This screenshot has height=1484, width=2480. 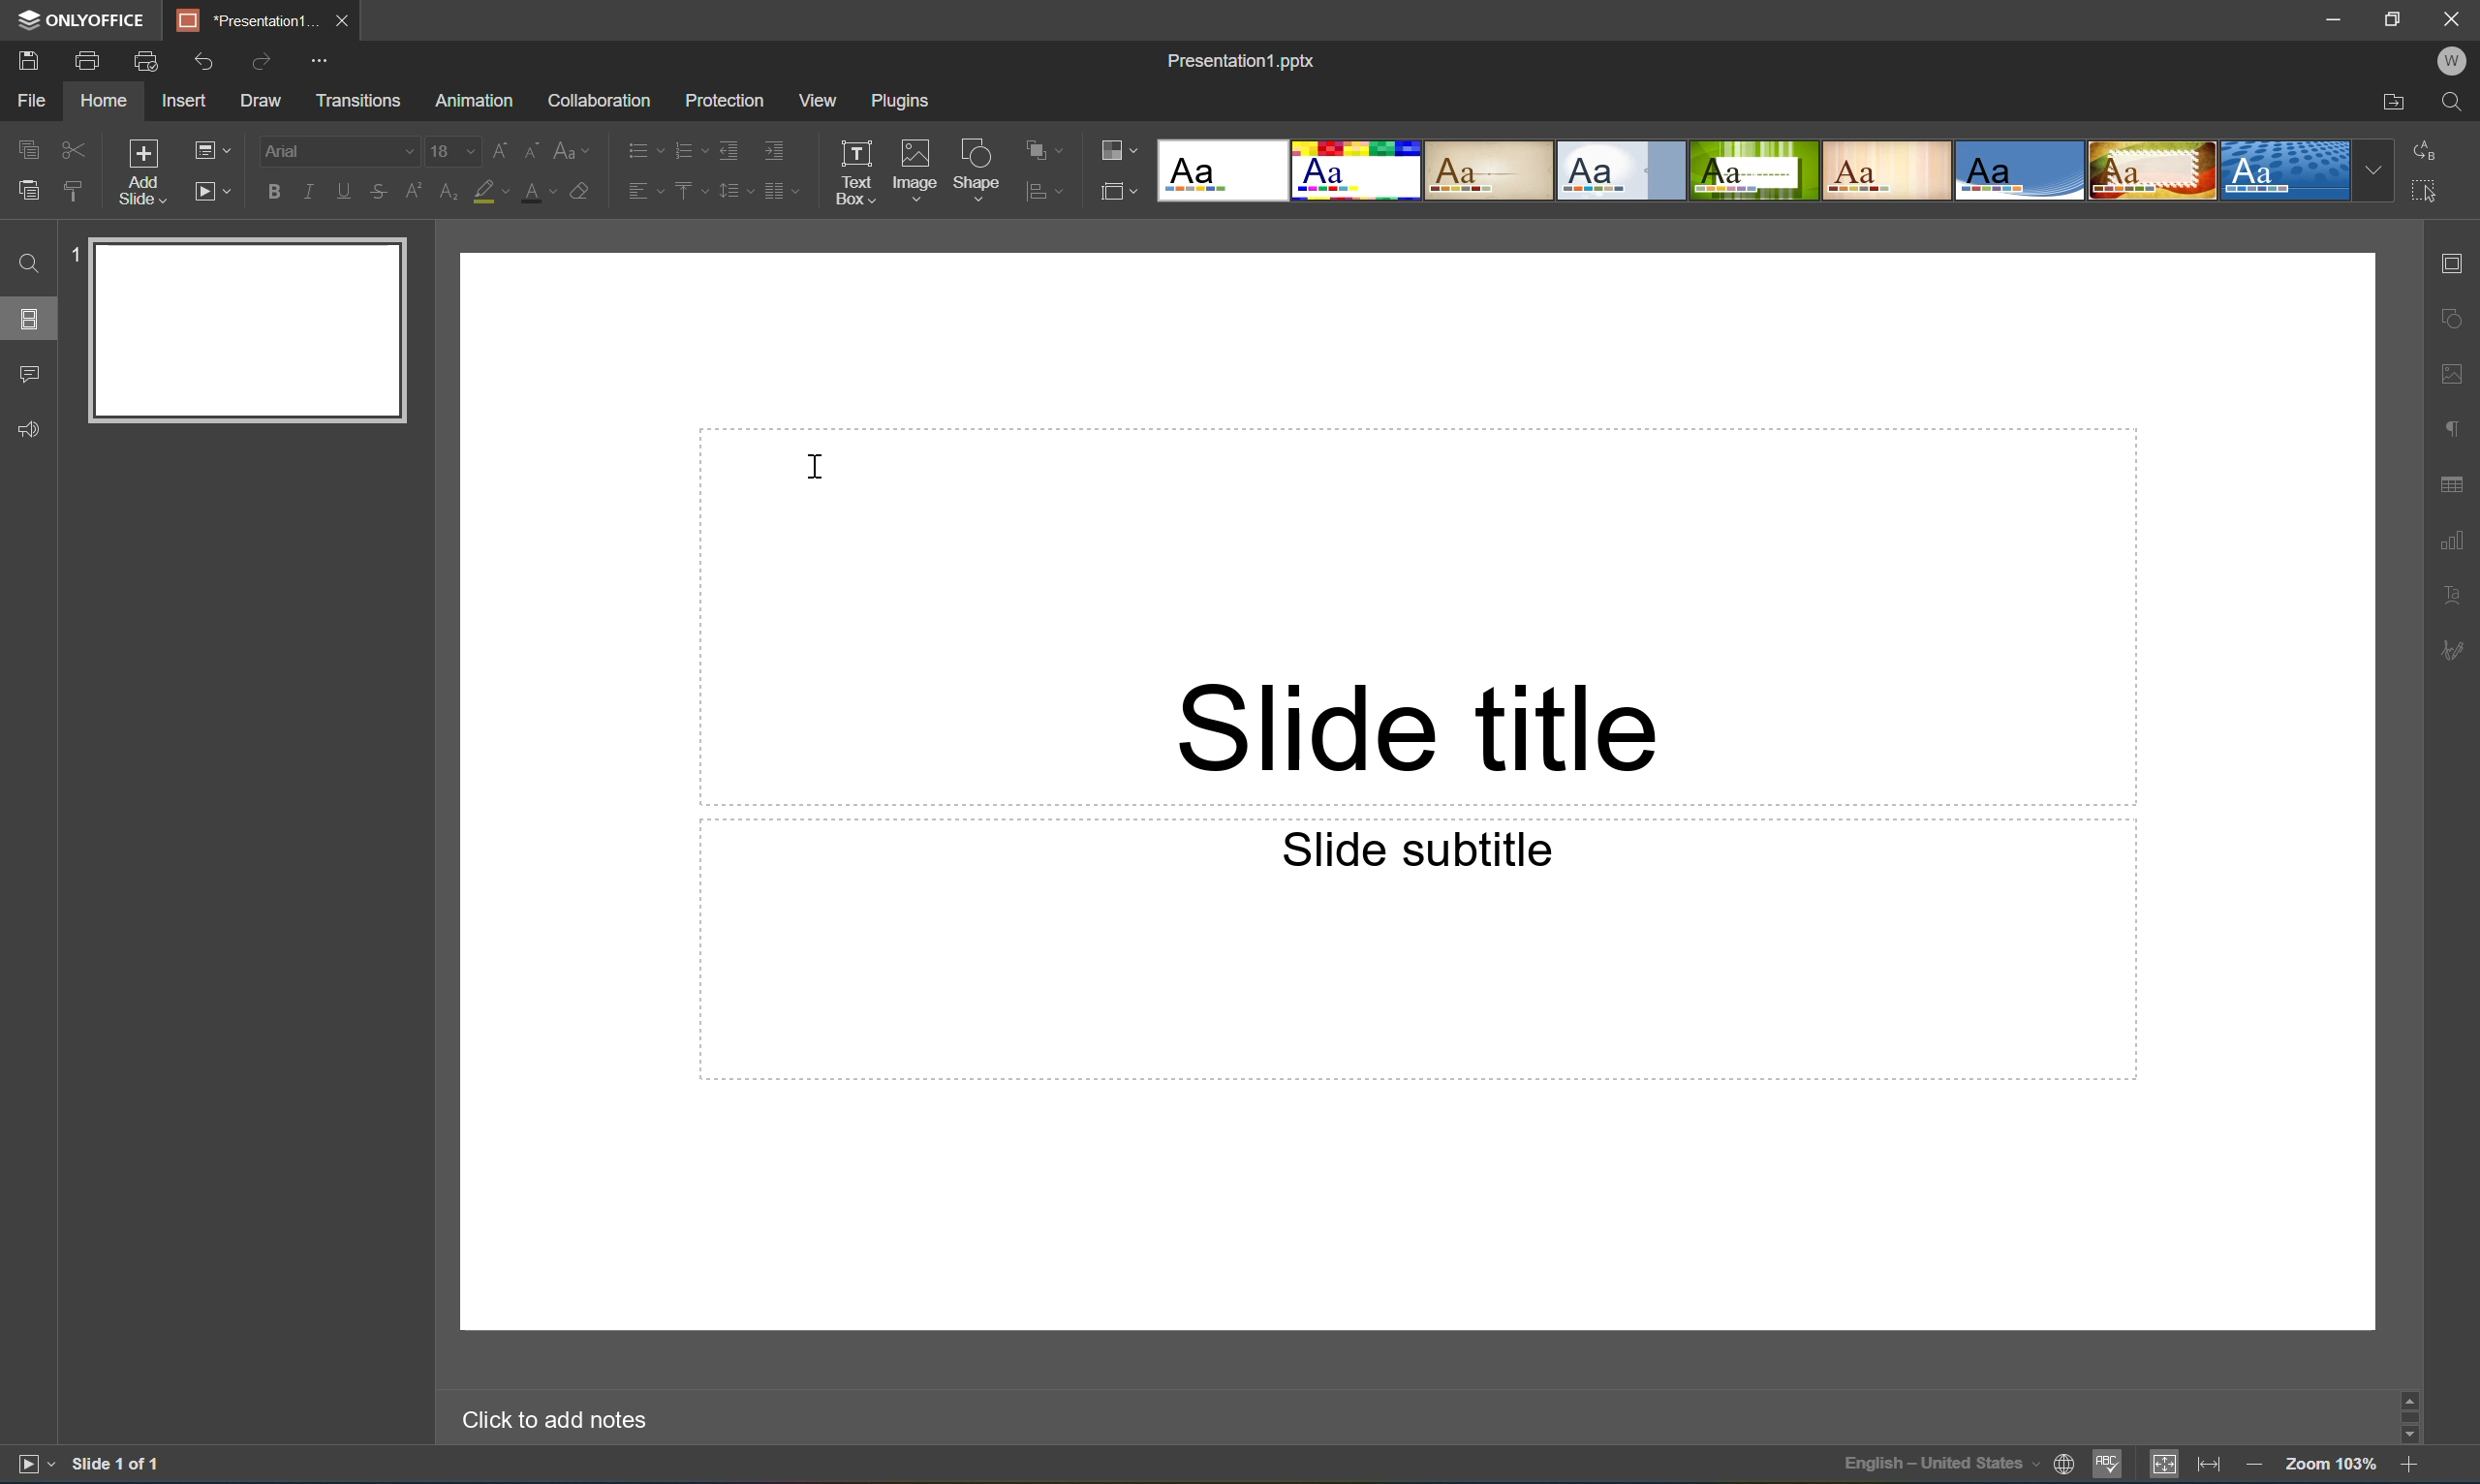 What do you see at coordinates (980, 171) in the screenshot?
I see `Shape` at bounding box center [980, 171].